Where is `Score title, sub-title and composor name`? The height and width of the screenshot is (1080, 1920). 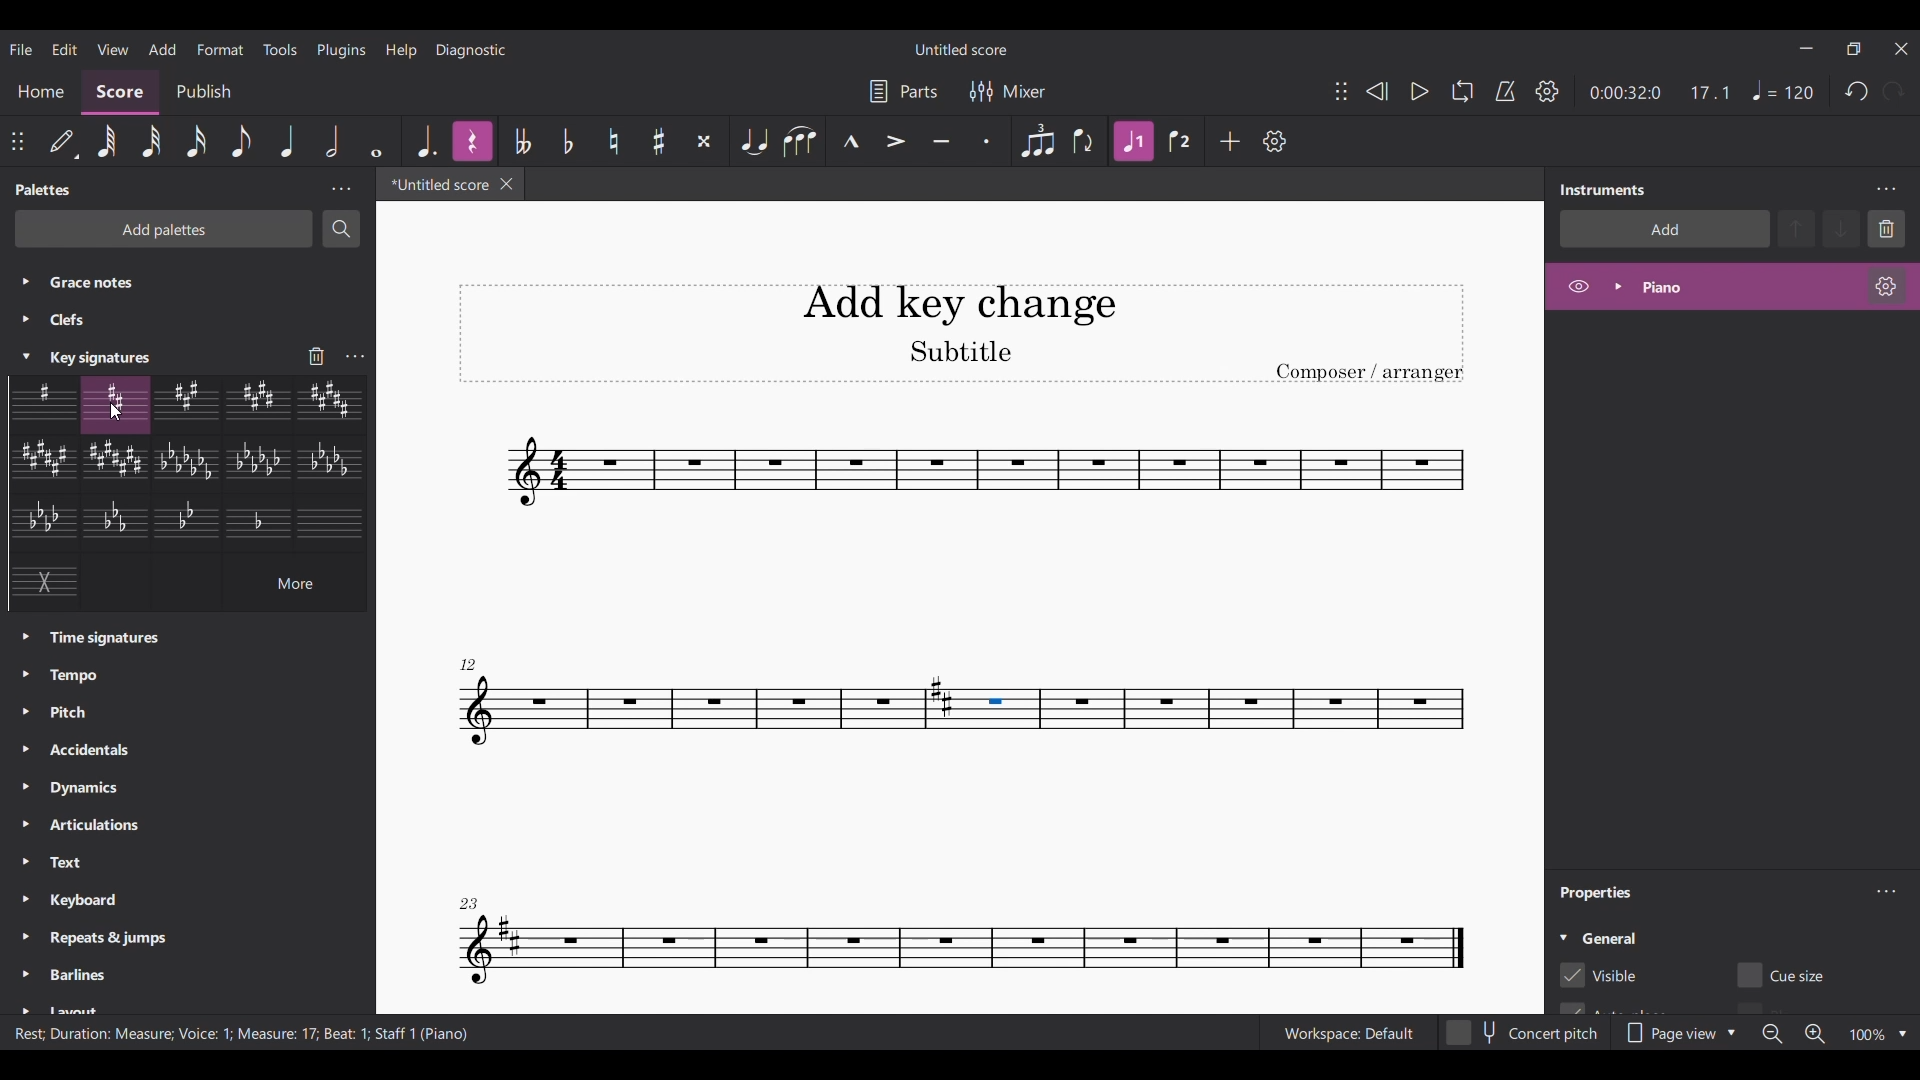
Score title, sub-title and composor name is located at coordinates (962, 333).